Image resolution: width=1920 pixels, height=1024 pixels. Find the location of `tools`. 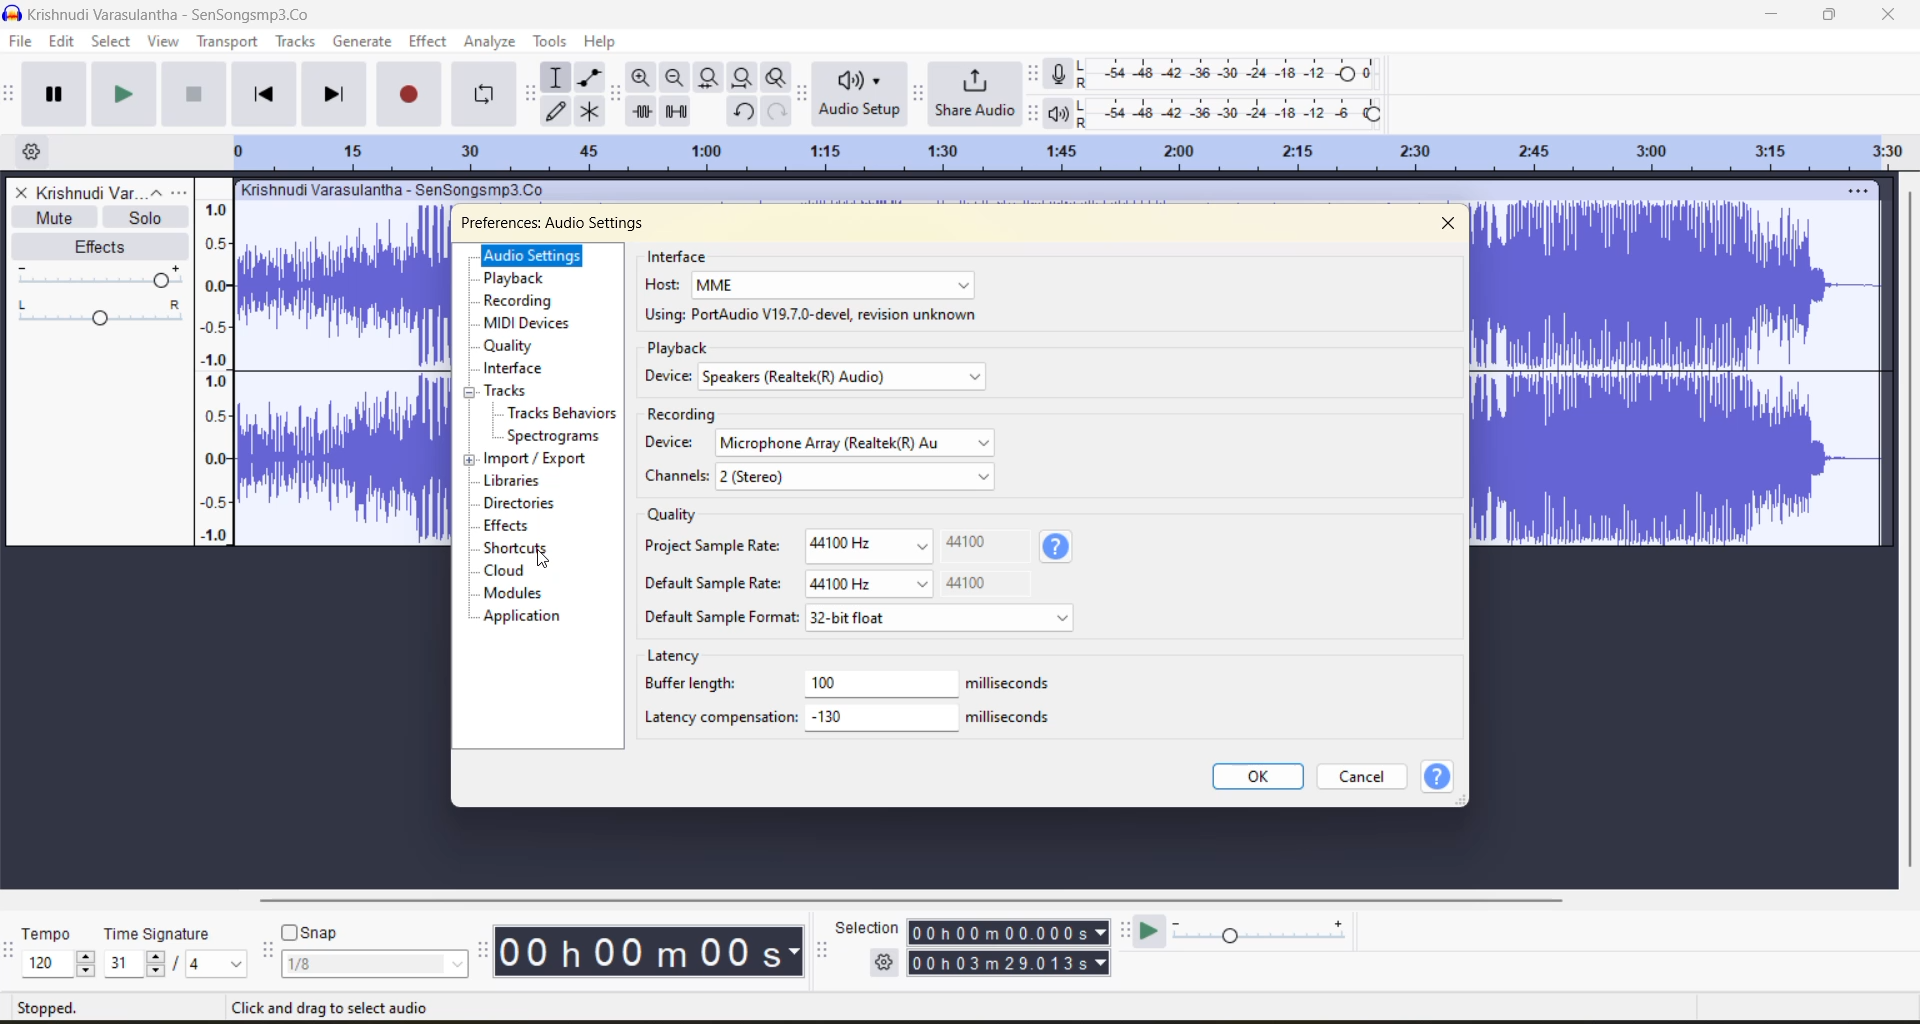

tools is located at coordinates (551, 42).